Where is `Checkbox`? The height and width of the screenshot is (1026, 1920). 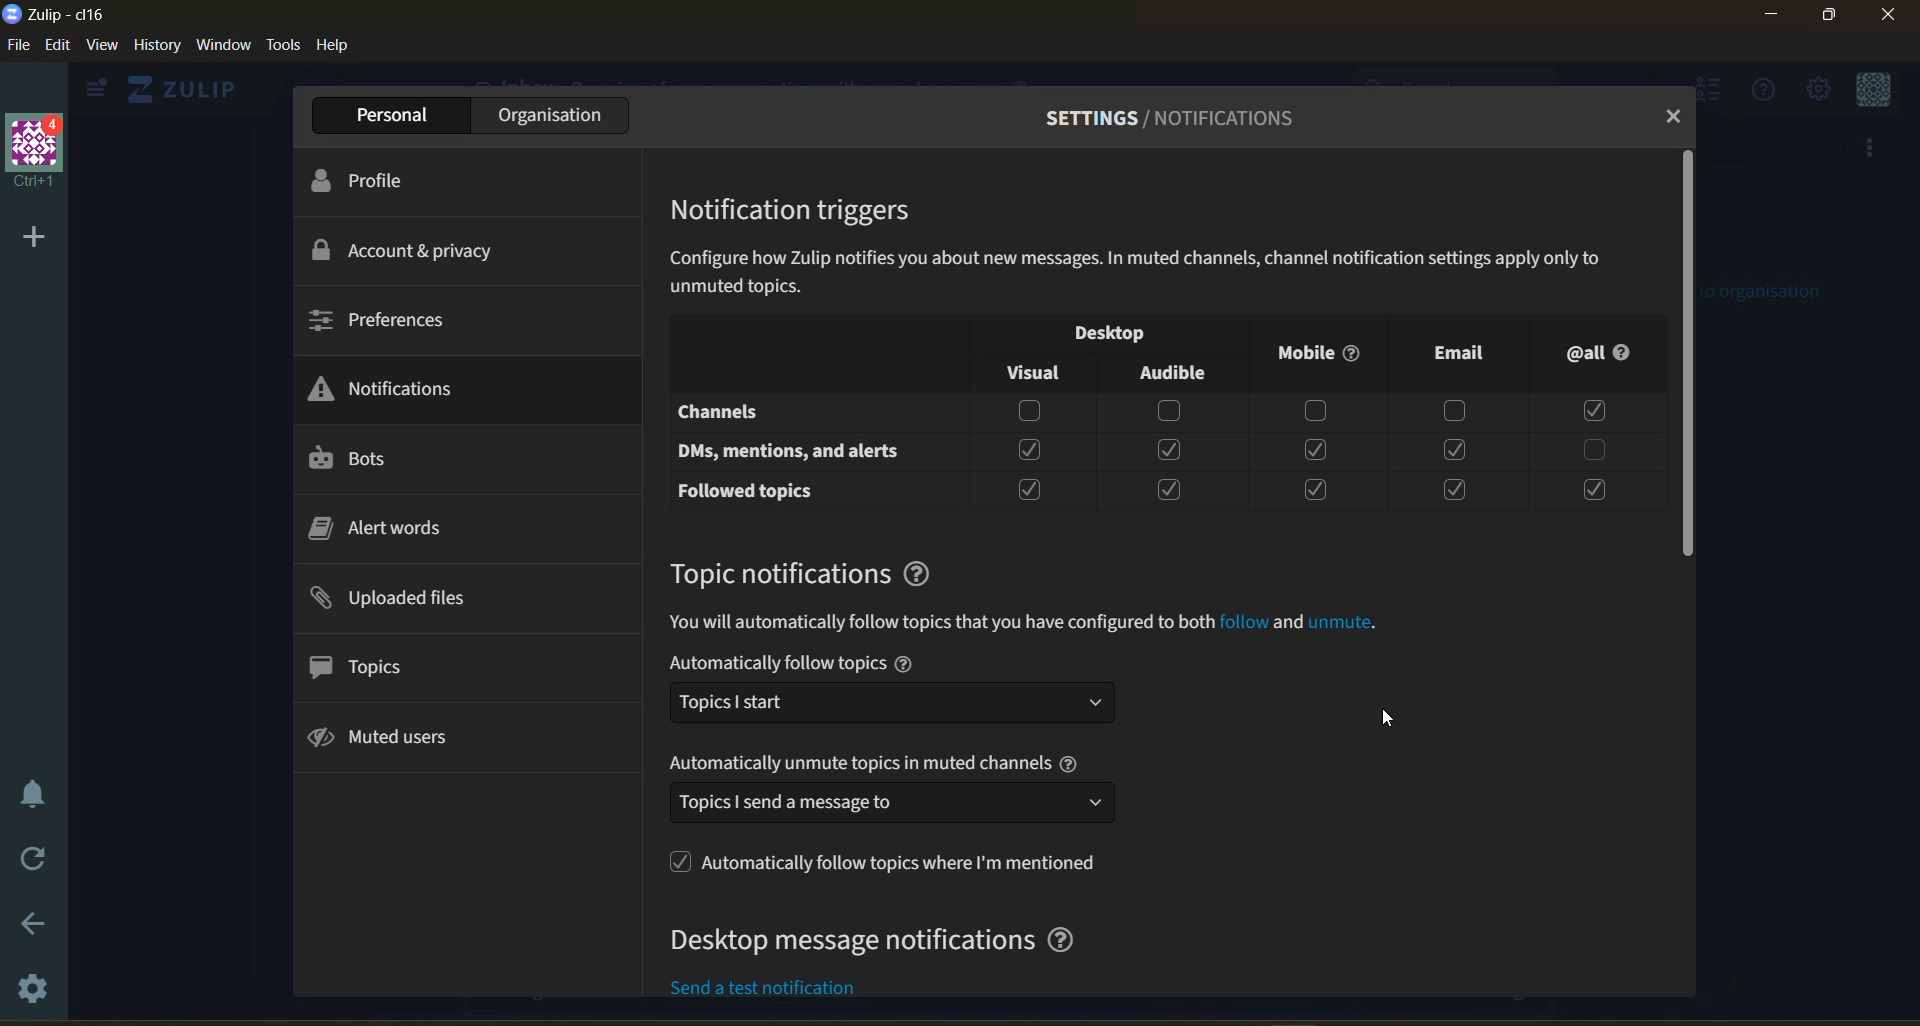
Checkbox is located at coordinates (1170, 412).